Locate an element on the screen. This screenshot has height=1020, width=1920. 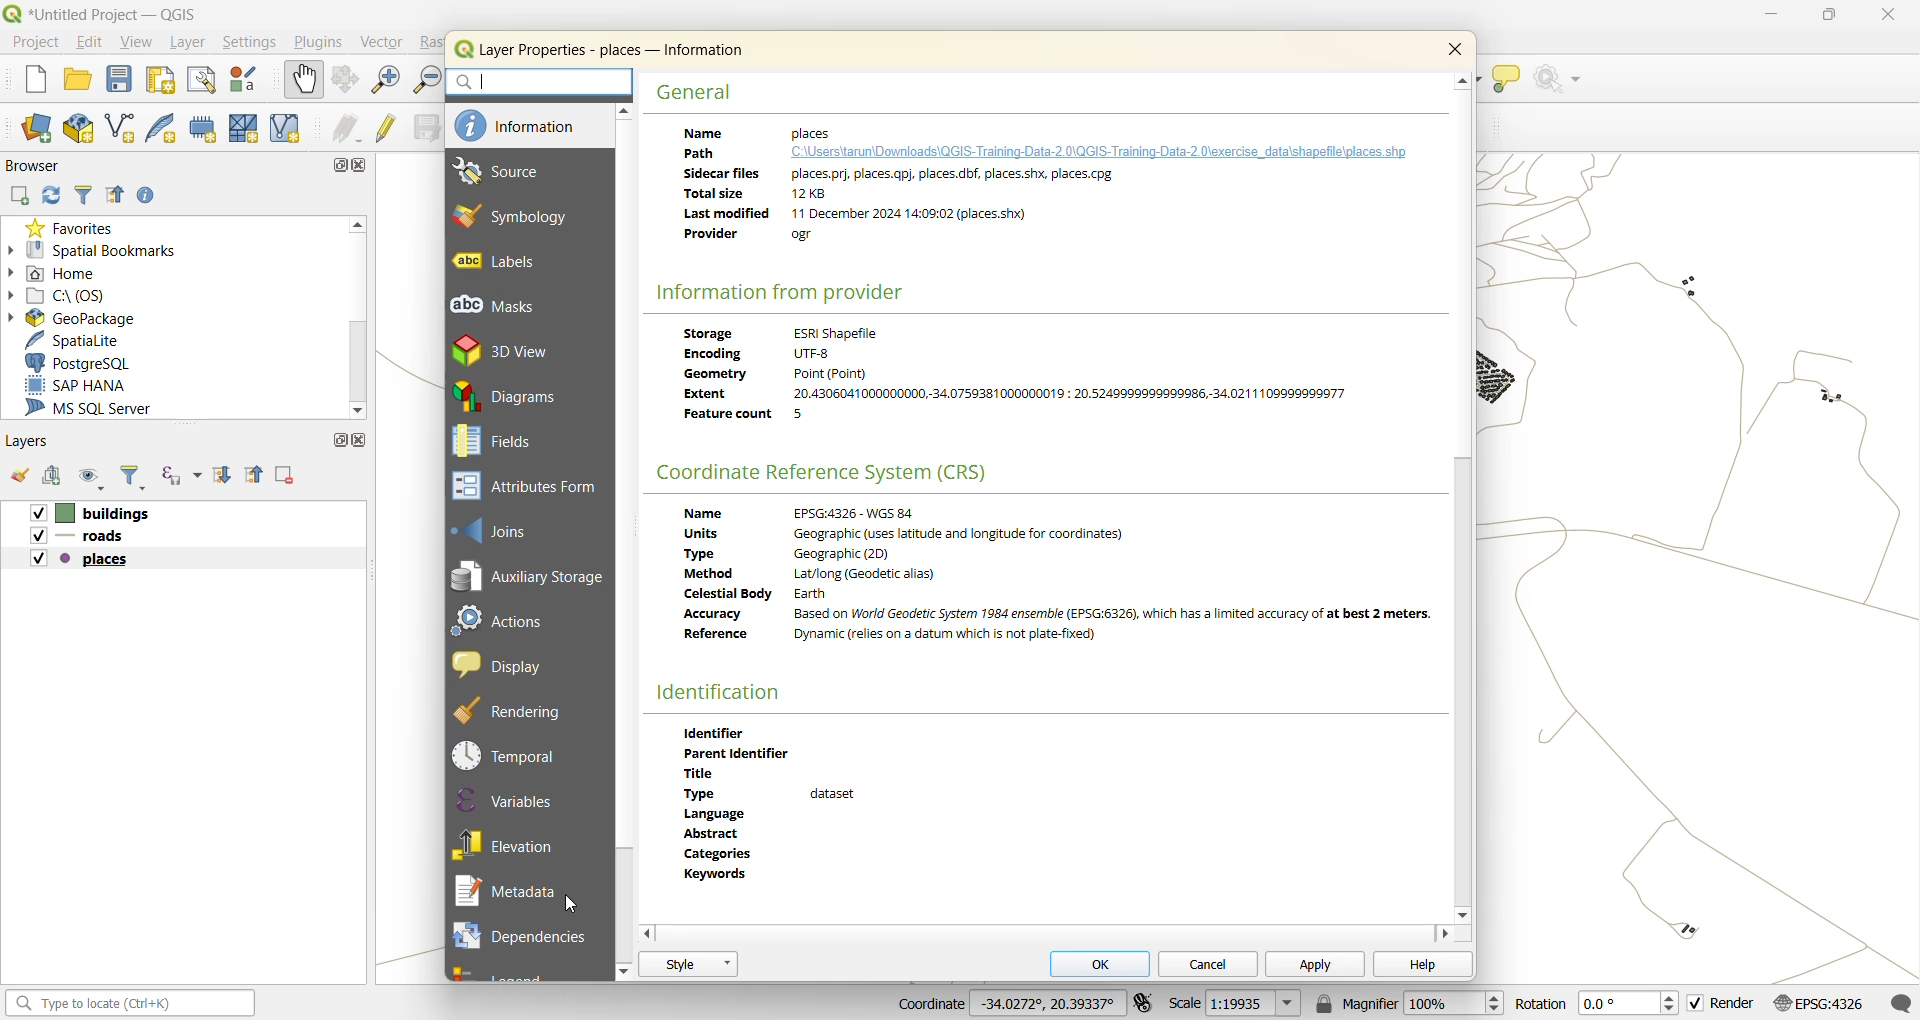
coordinates is located at coordinates (1005, 1004).